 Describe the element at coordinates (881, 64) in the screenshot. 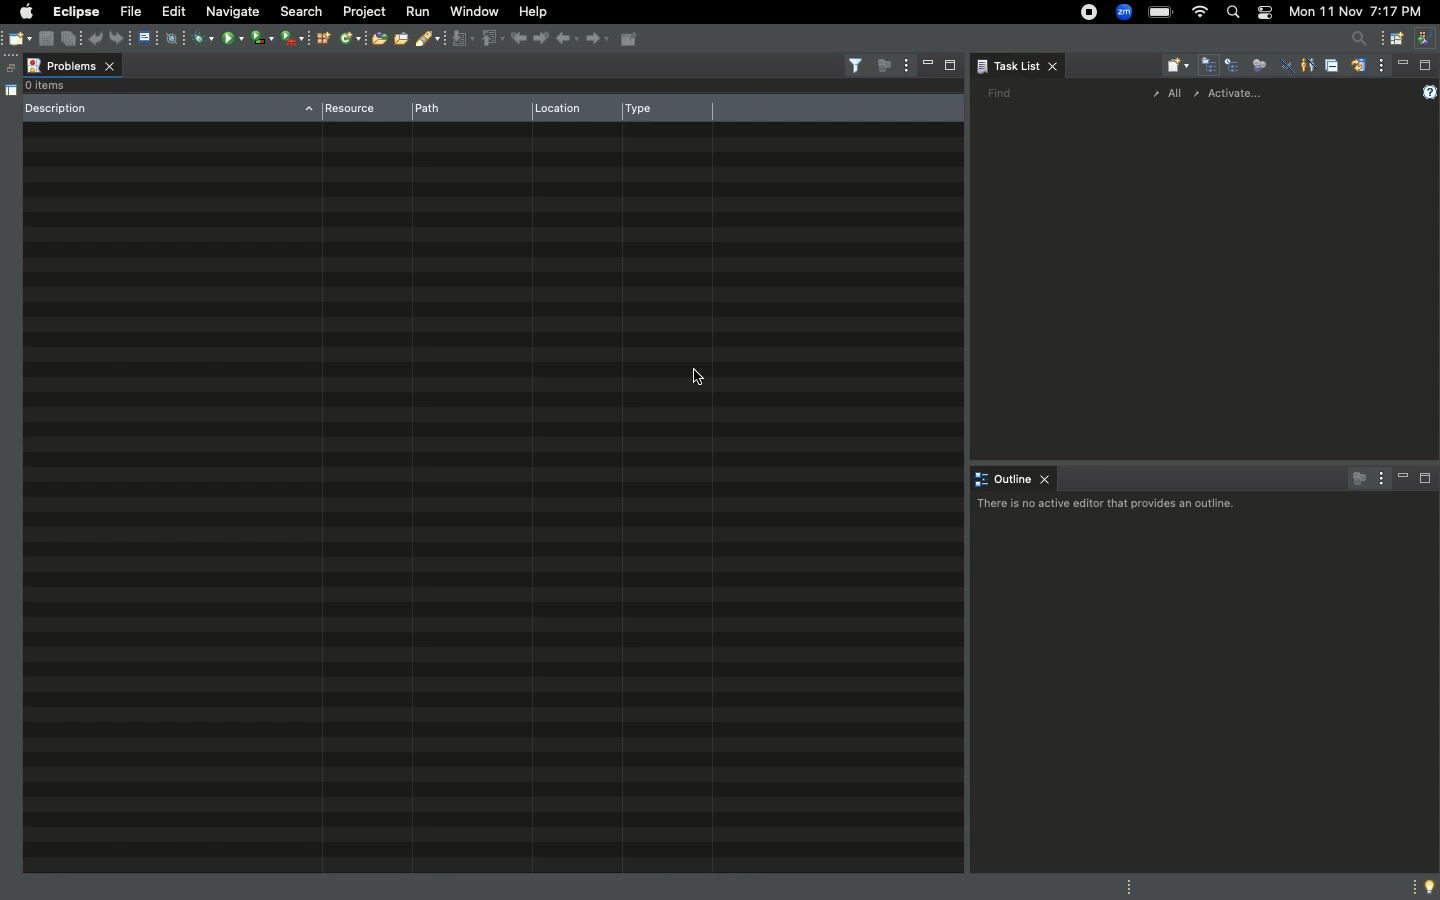

I see `Focus on active task` at that location.